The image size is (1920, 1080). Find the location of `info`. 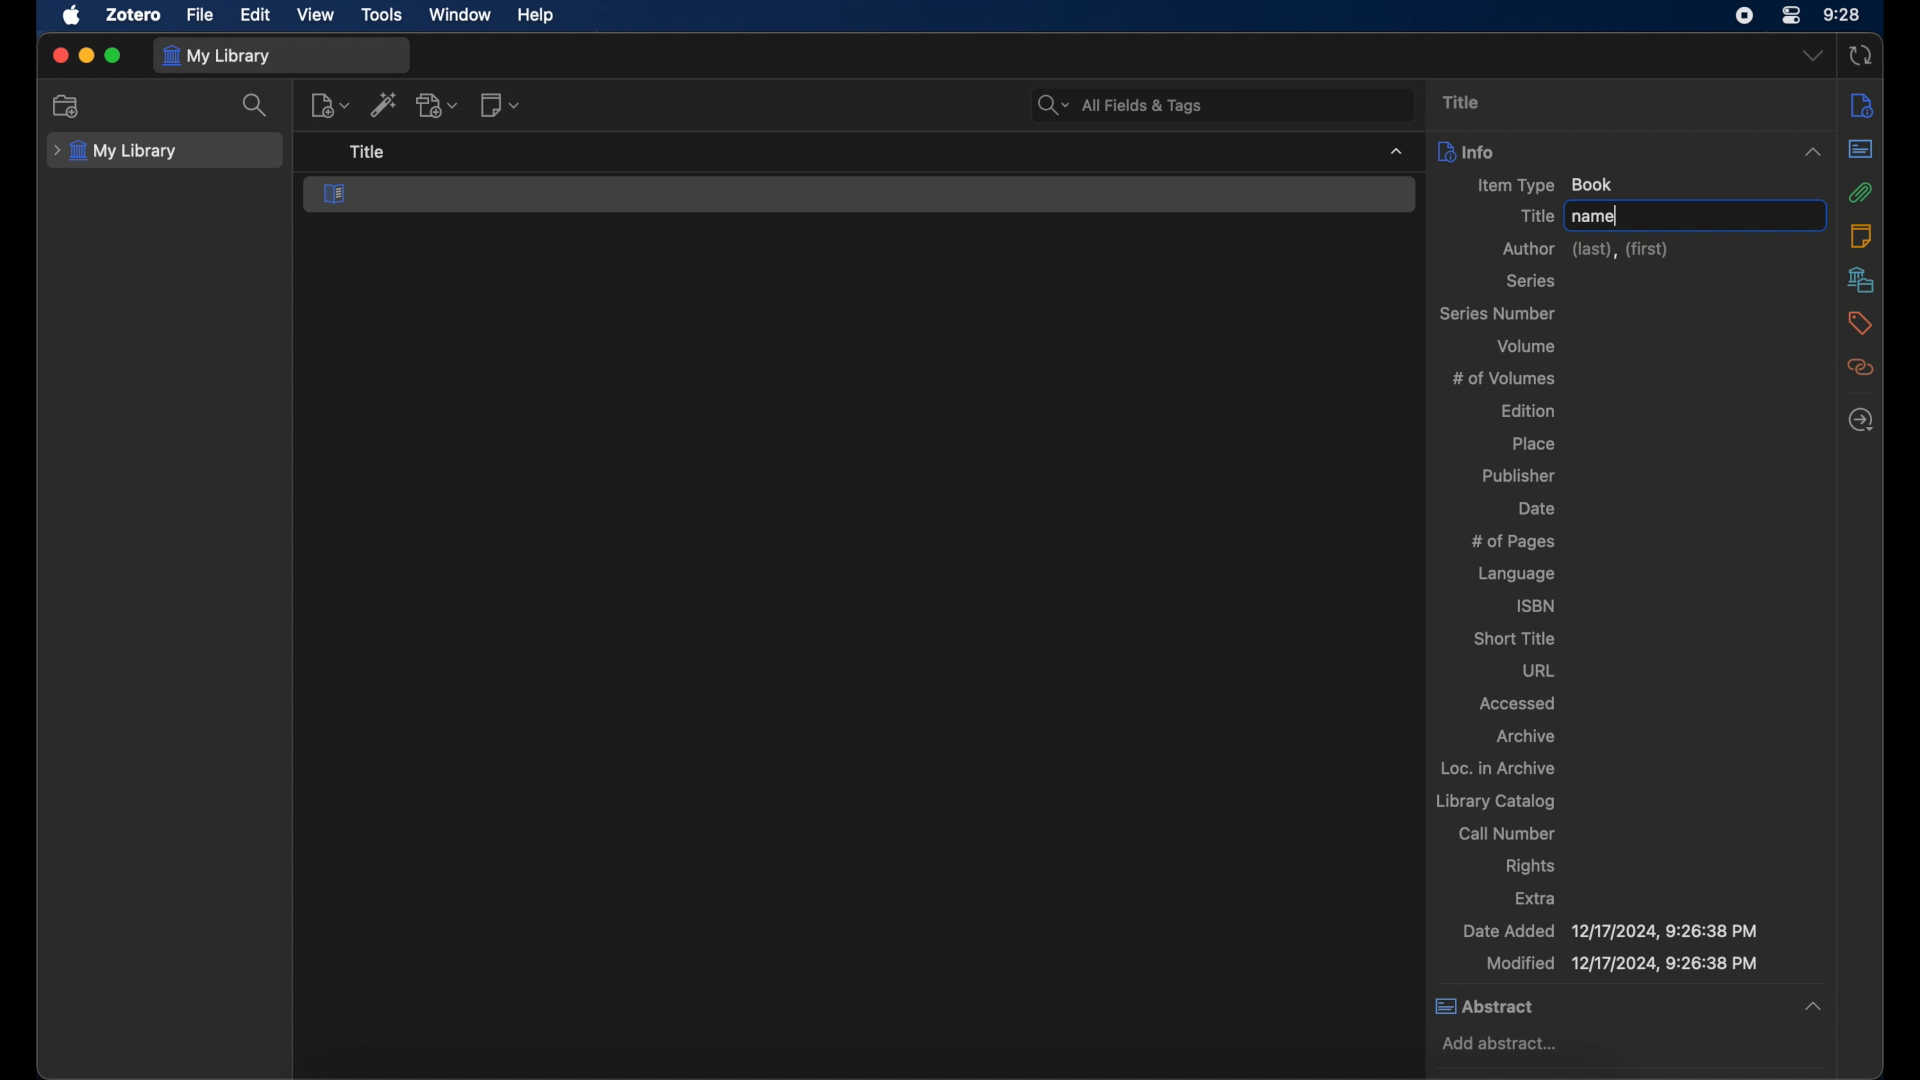

info is located at coordinates (1628, 150).